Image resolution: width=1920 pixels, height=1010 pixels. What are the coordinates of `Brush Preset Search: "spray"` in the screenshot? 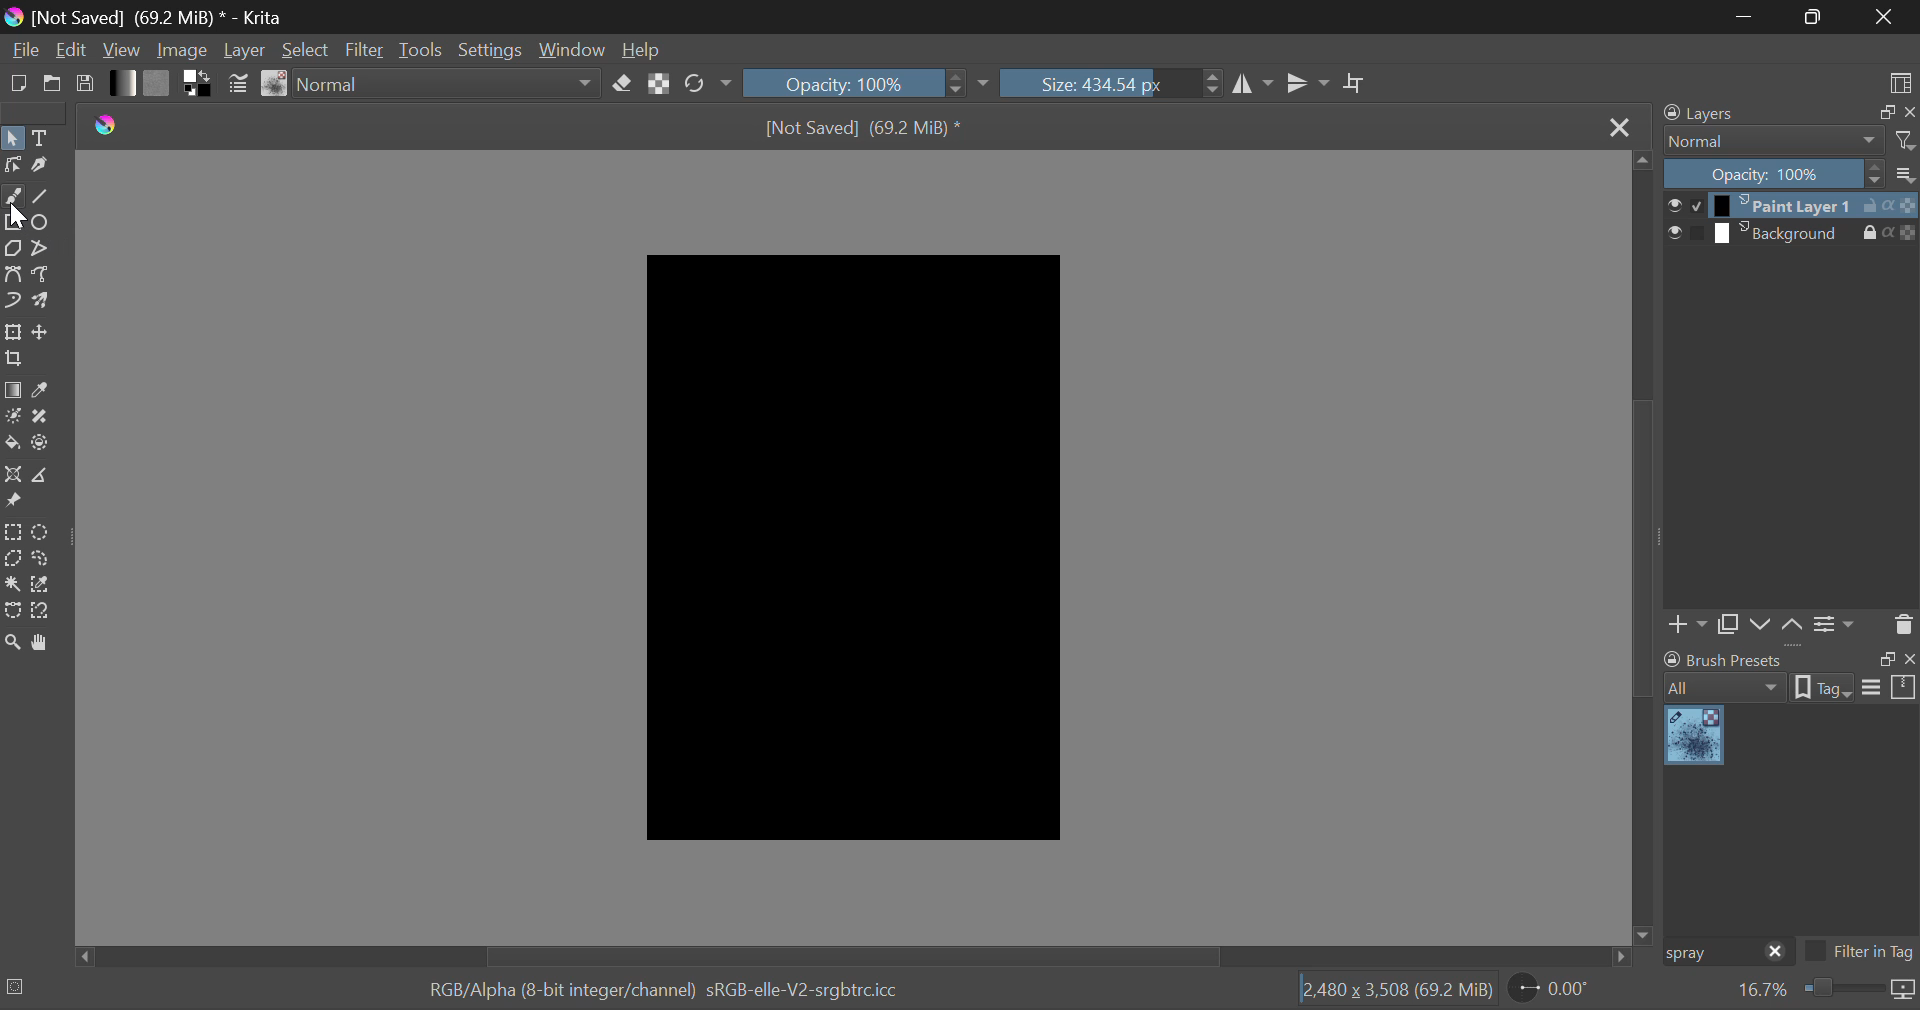 It's located at (1709, 953).